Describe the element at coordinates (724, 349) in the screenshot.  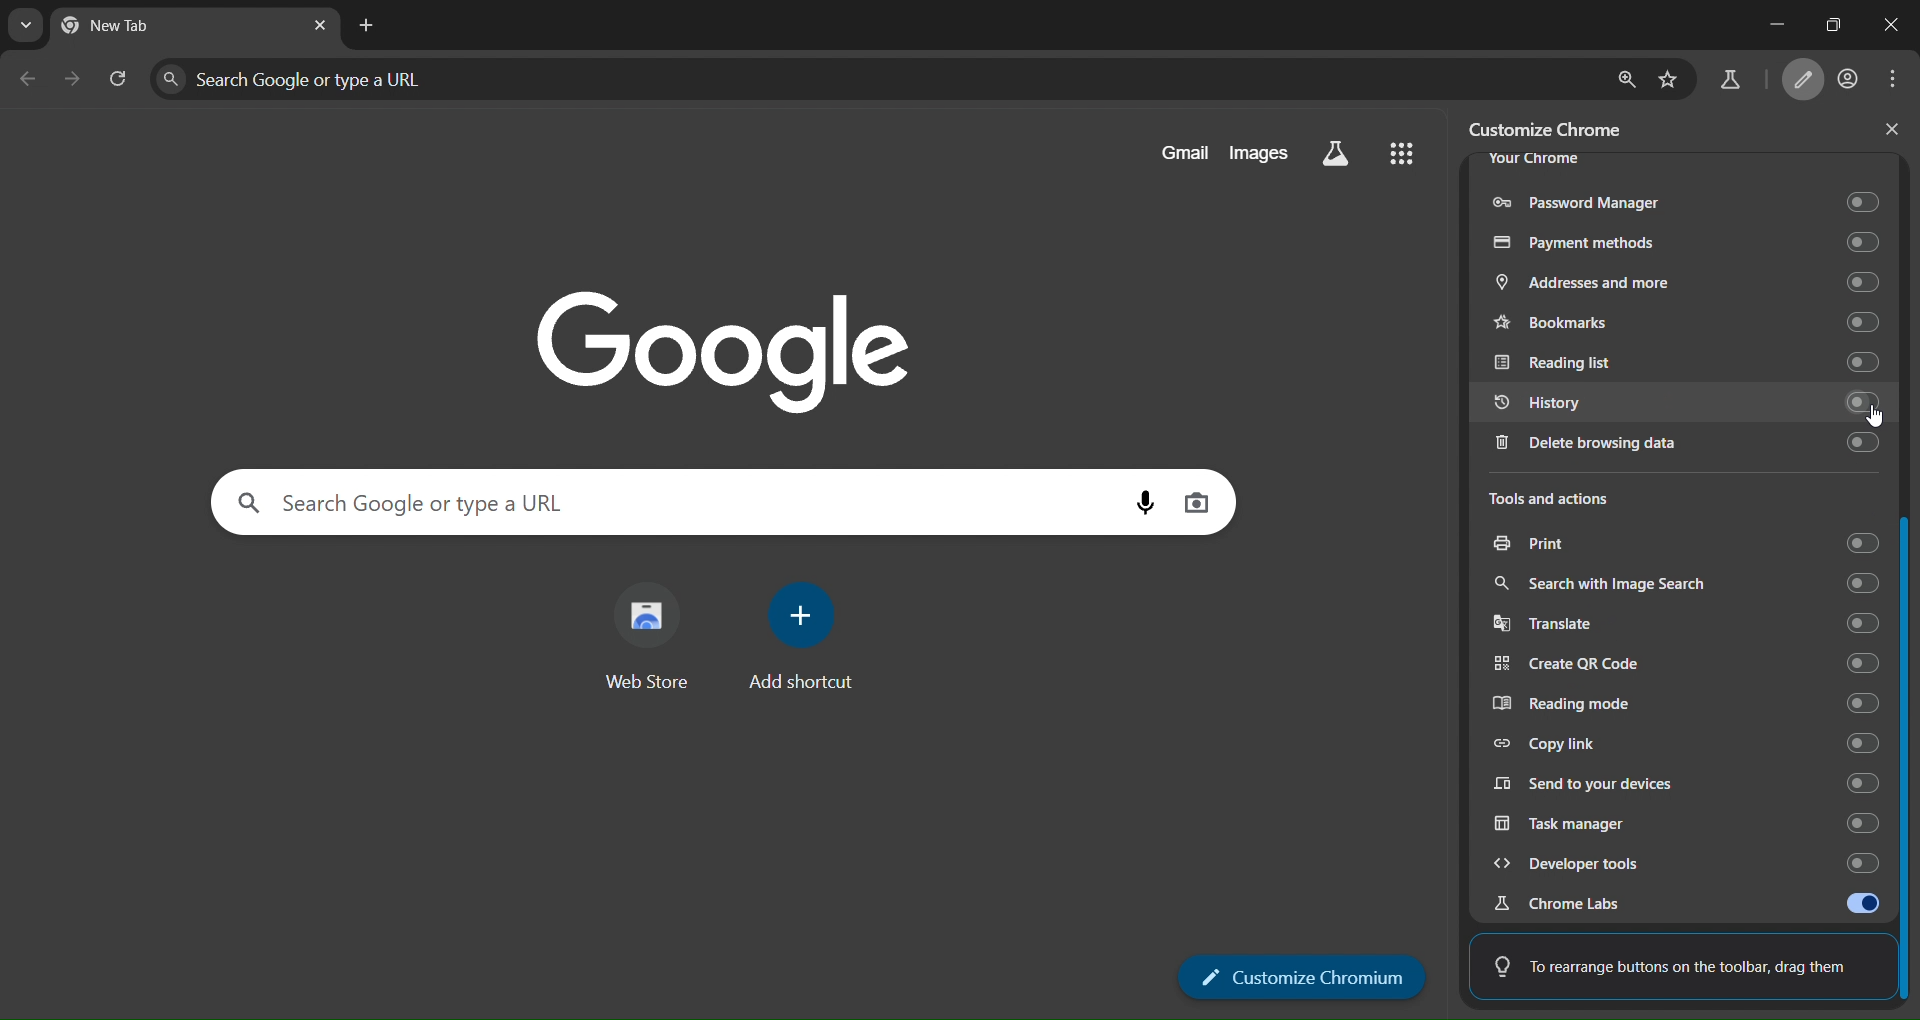
I see `Google logo` at that location.